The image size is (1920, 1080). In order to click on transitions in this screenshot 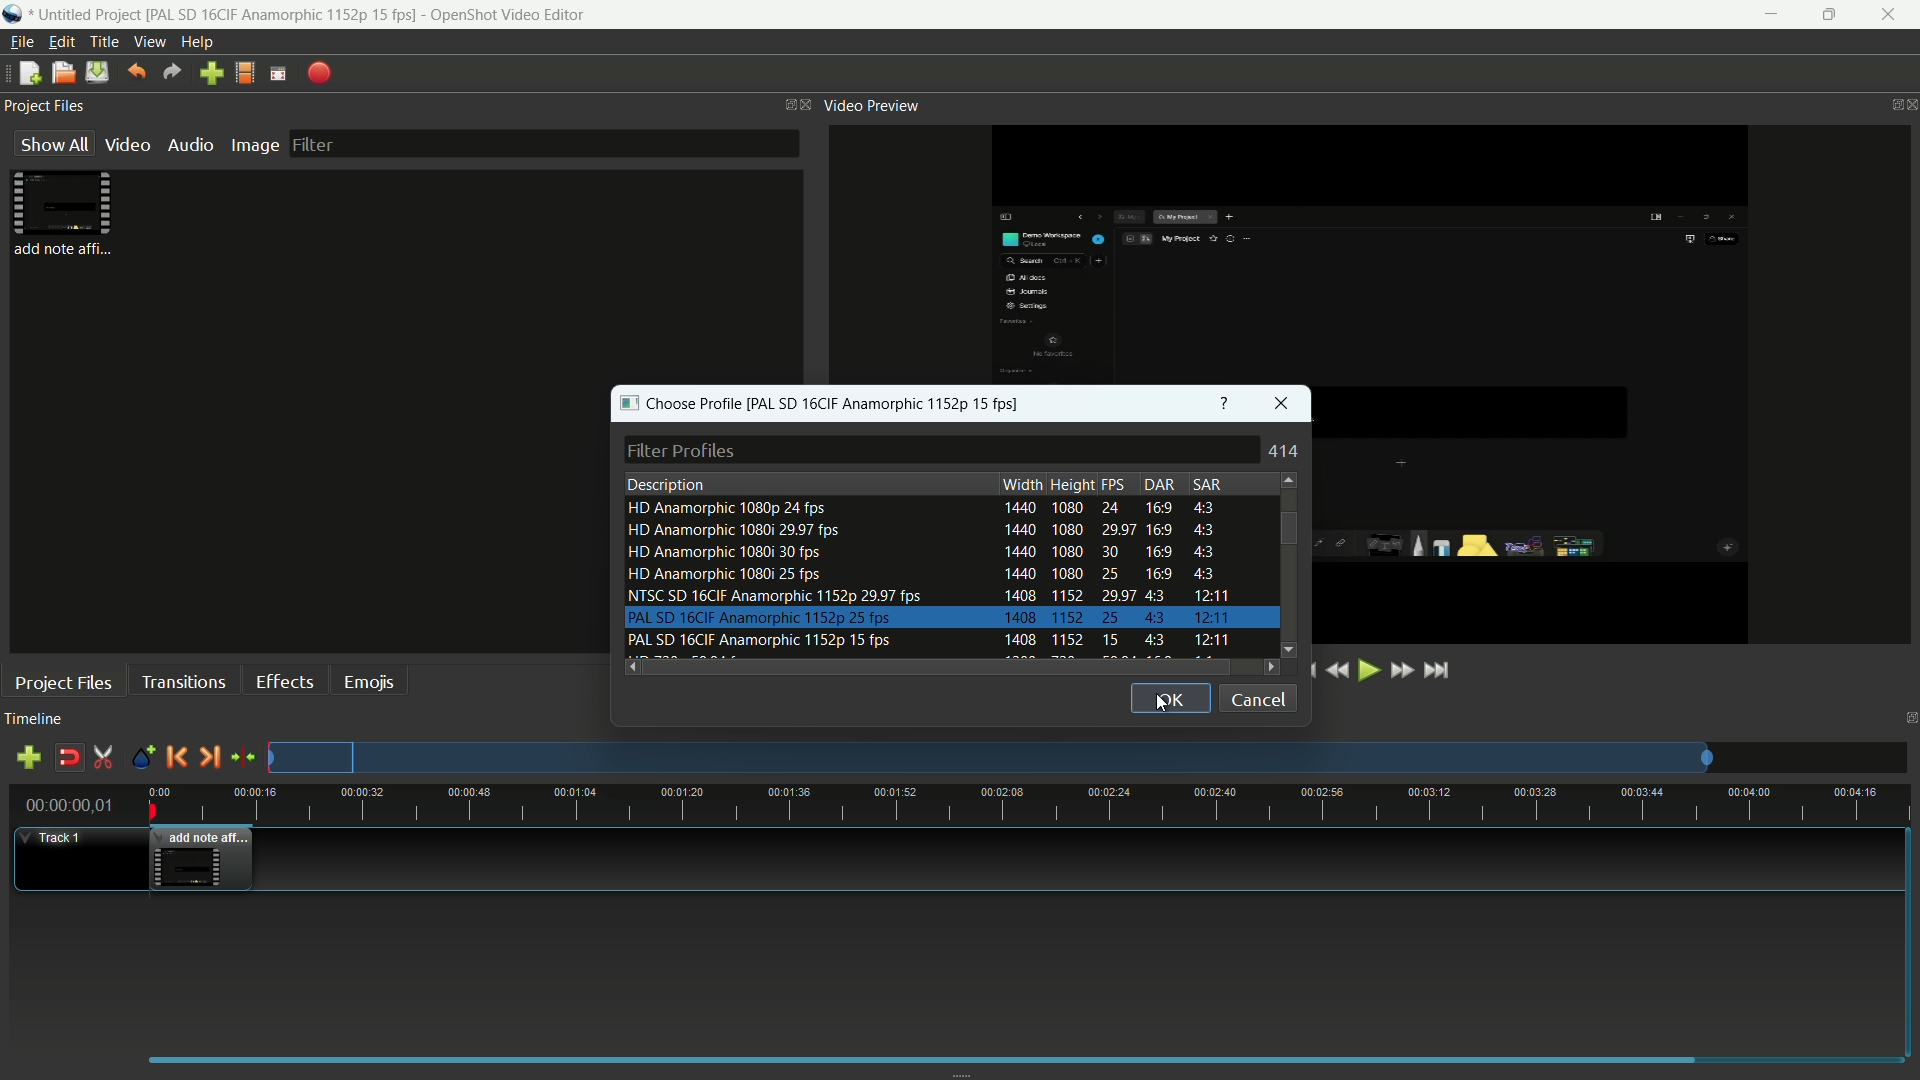, I will do `click(183, 681)`.